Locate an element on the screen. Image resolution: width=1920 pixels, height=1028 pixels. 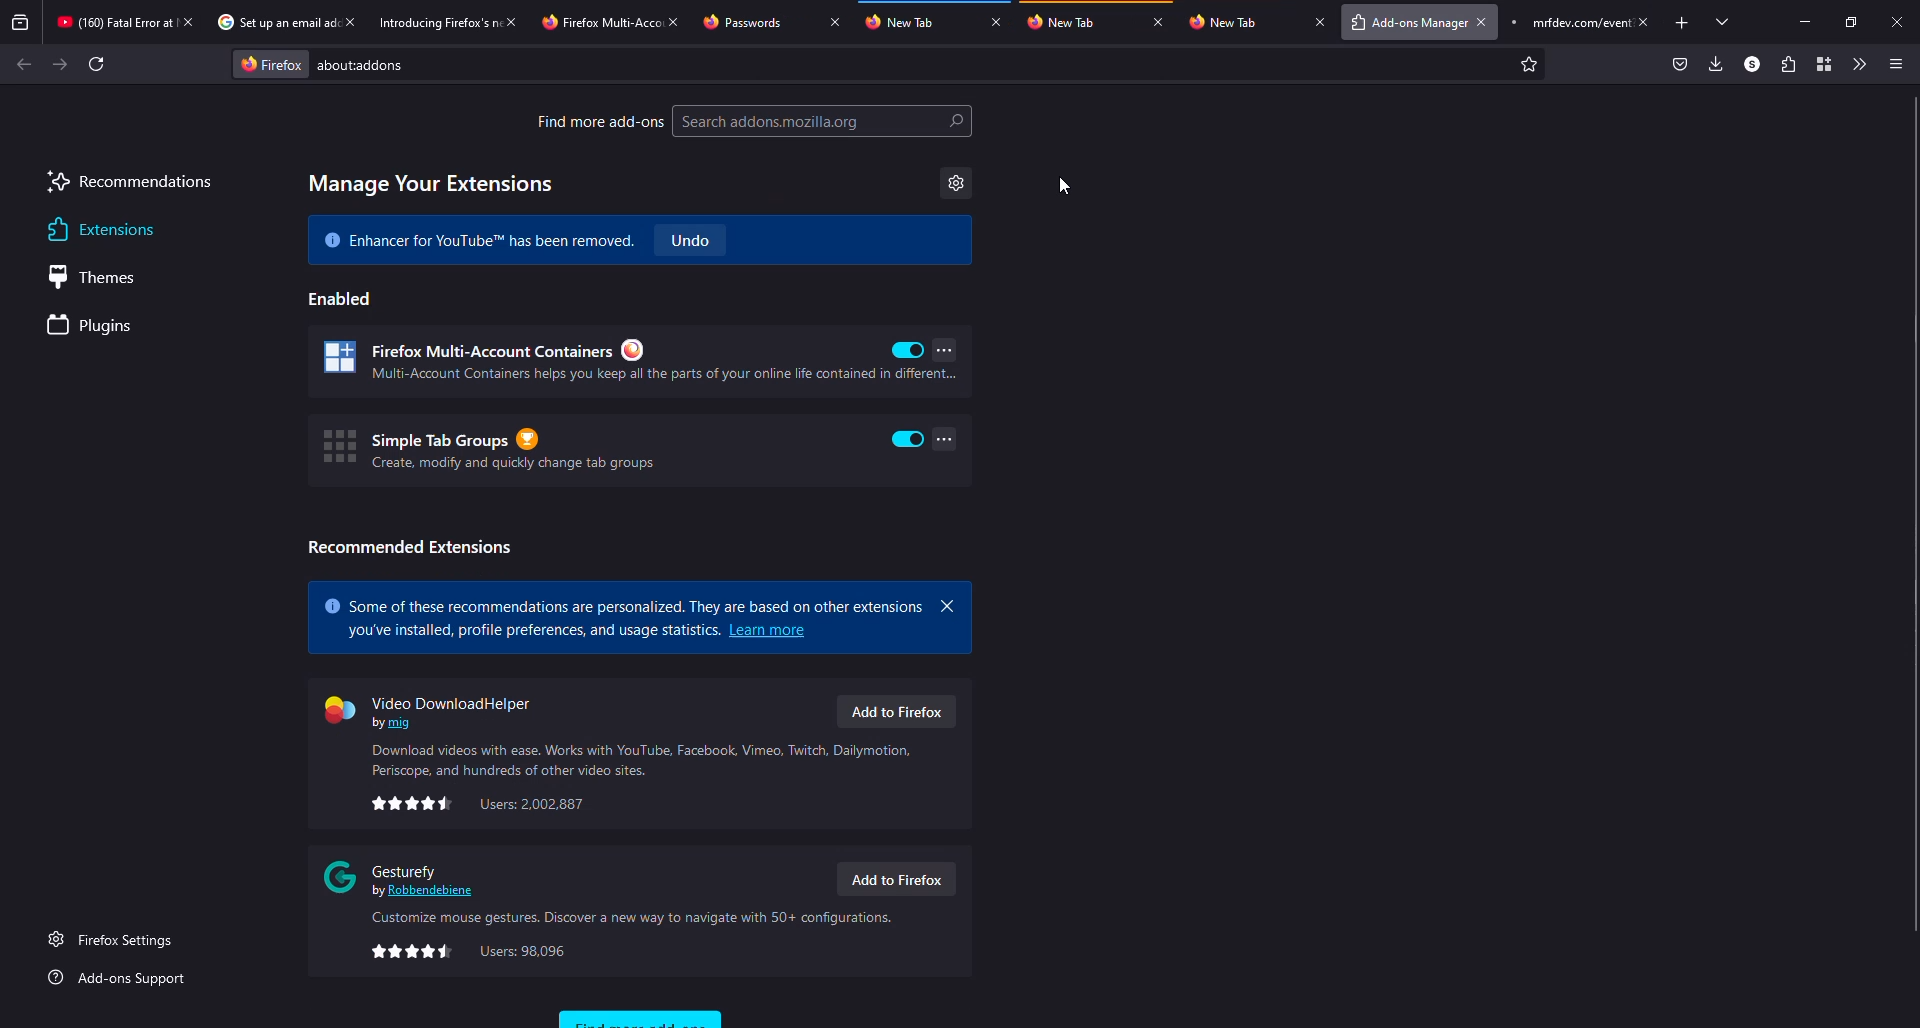
more is located at coordinates (944, 438).